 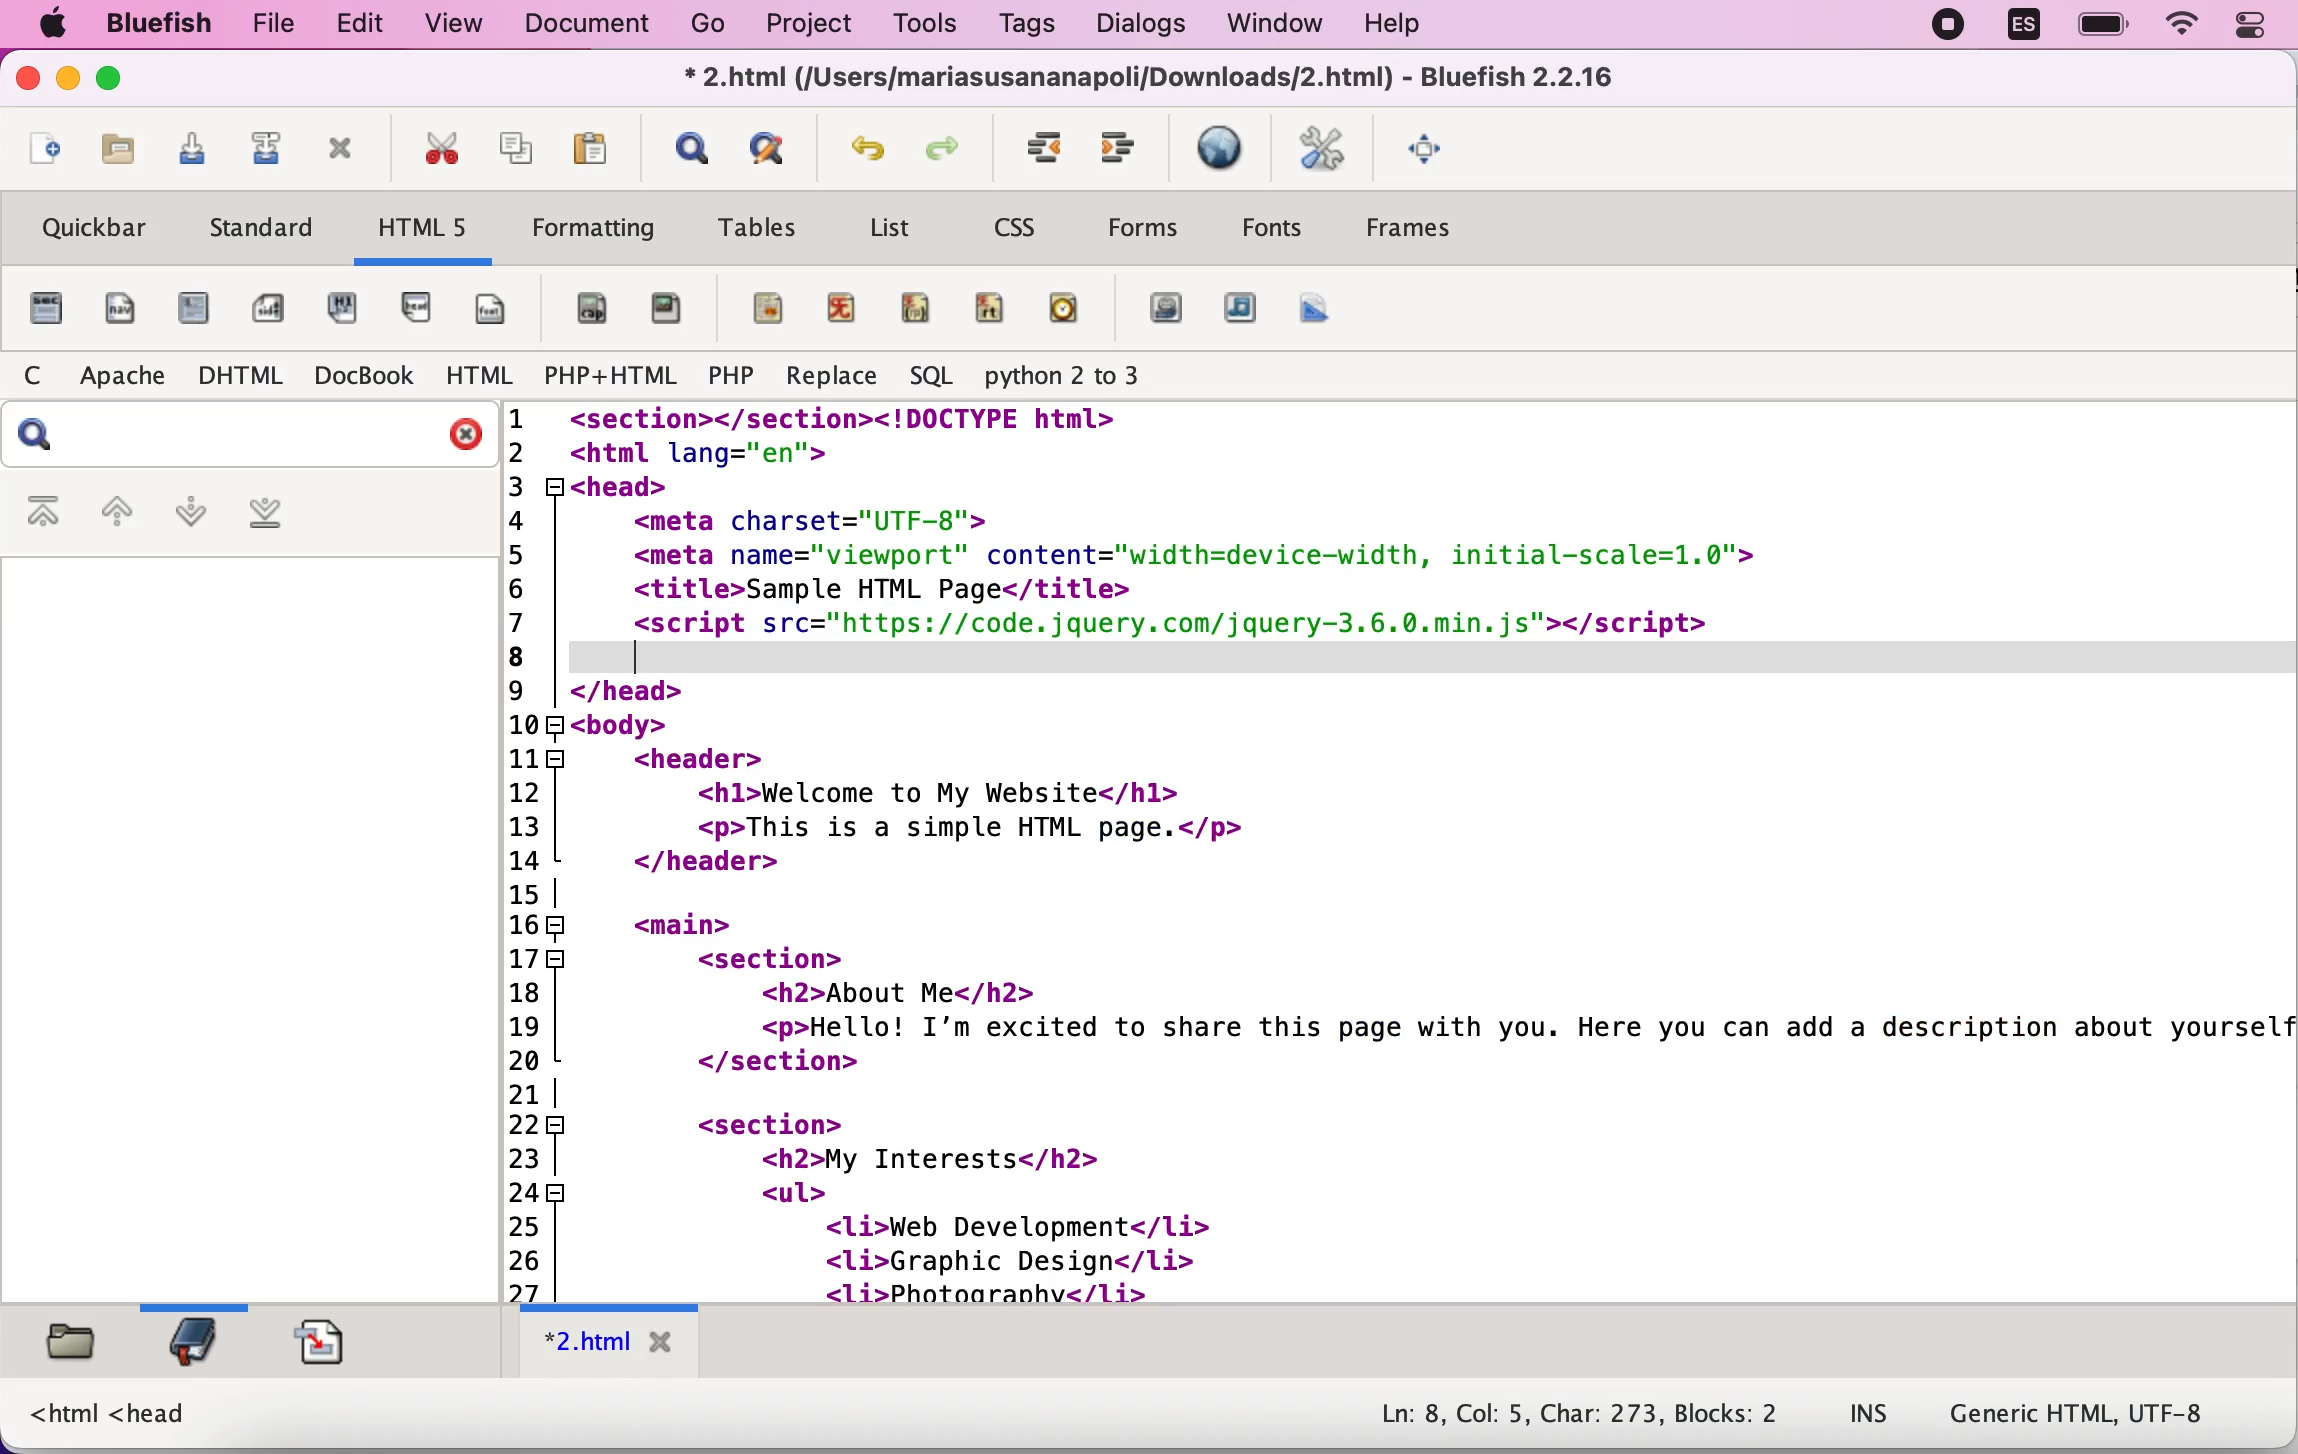 What do you see at coordinates (621, 655) in the screenshot?
I see `cursor at new line` at bounding box center [621, 655].